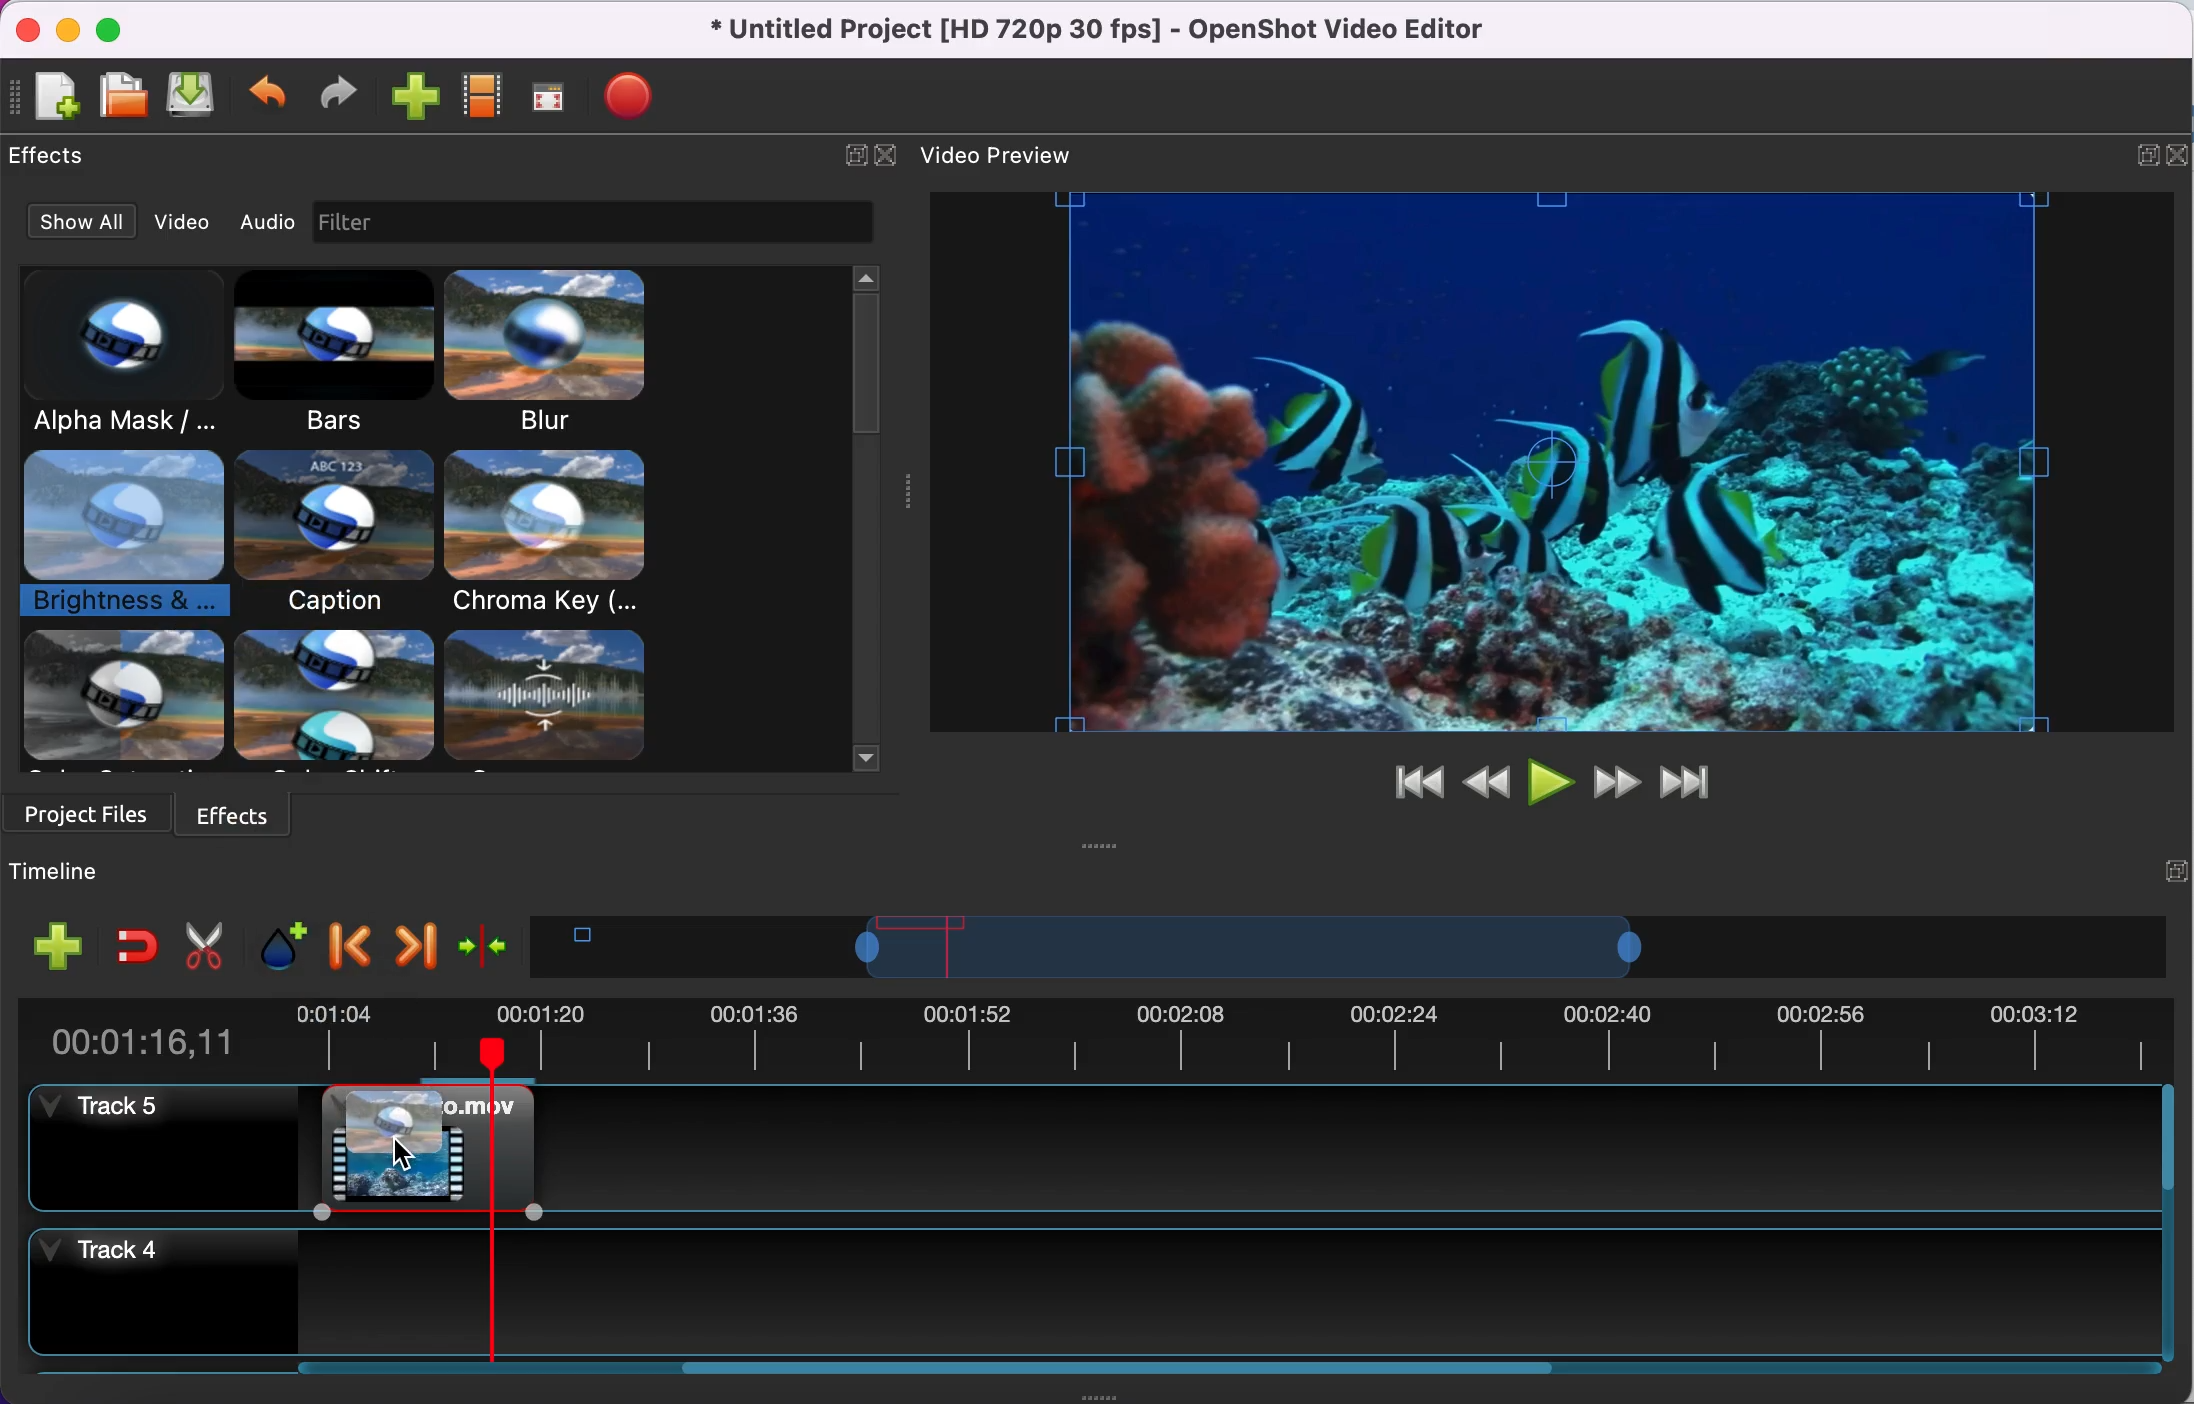 Image resolution: width=2194 pixels, height=1404 pixels. Describe the element at coordinates (174, 221) in the screenshot. I see `video` at that location.